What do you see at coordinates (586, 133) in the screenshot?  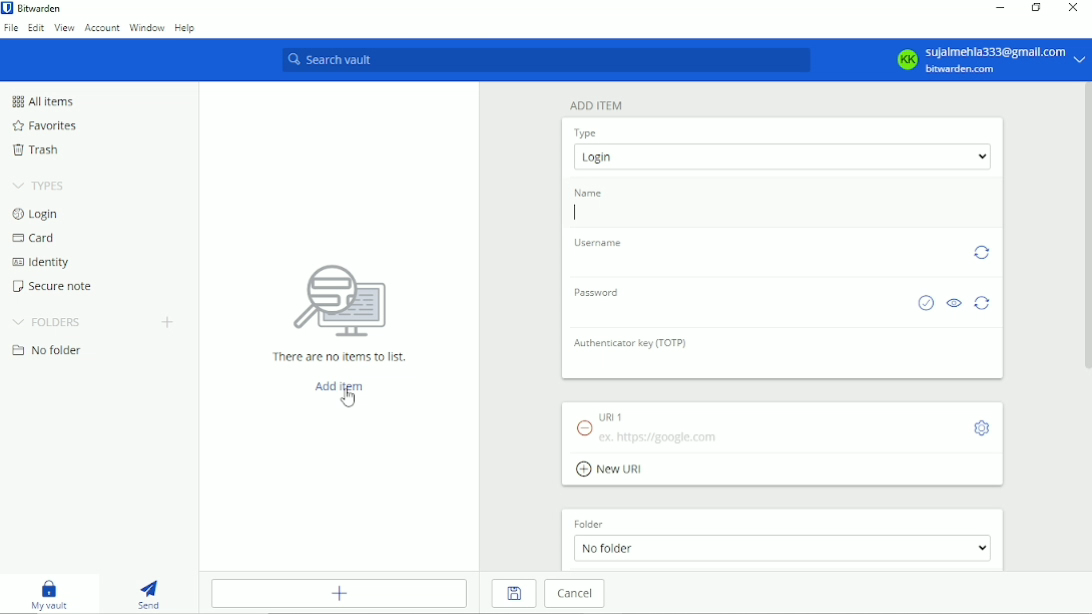 I see `Type` at bounding box center [586, 133].